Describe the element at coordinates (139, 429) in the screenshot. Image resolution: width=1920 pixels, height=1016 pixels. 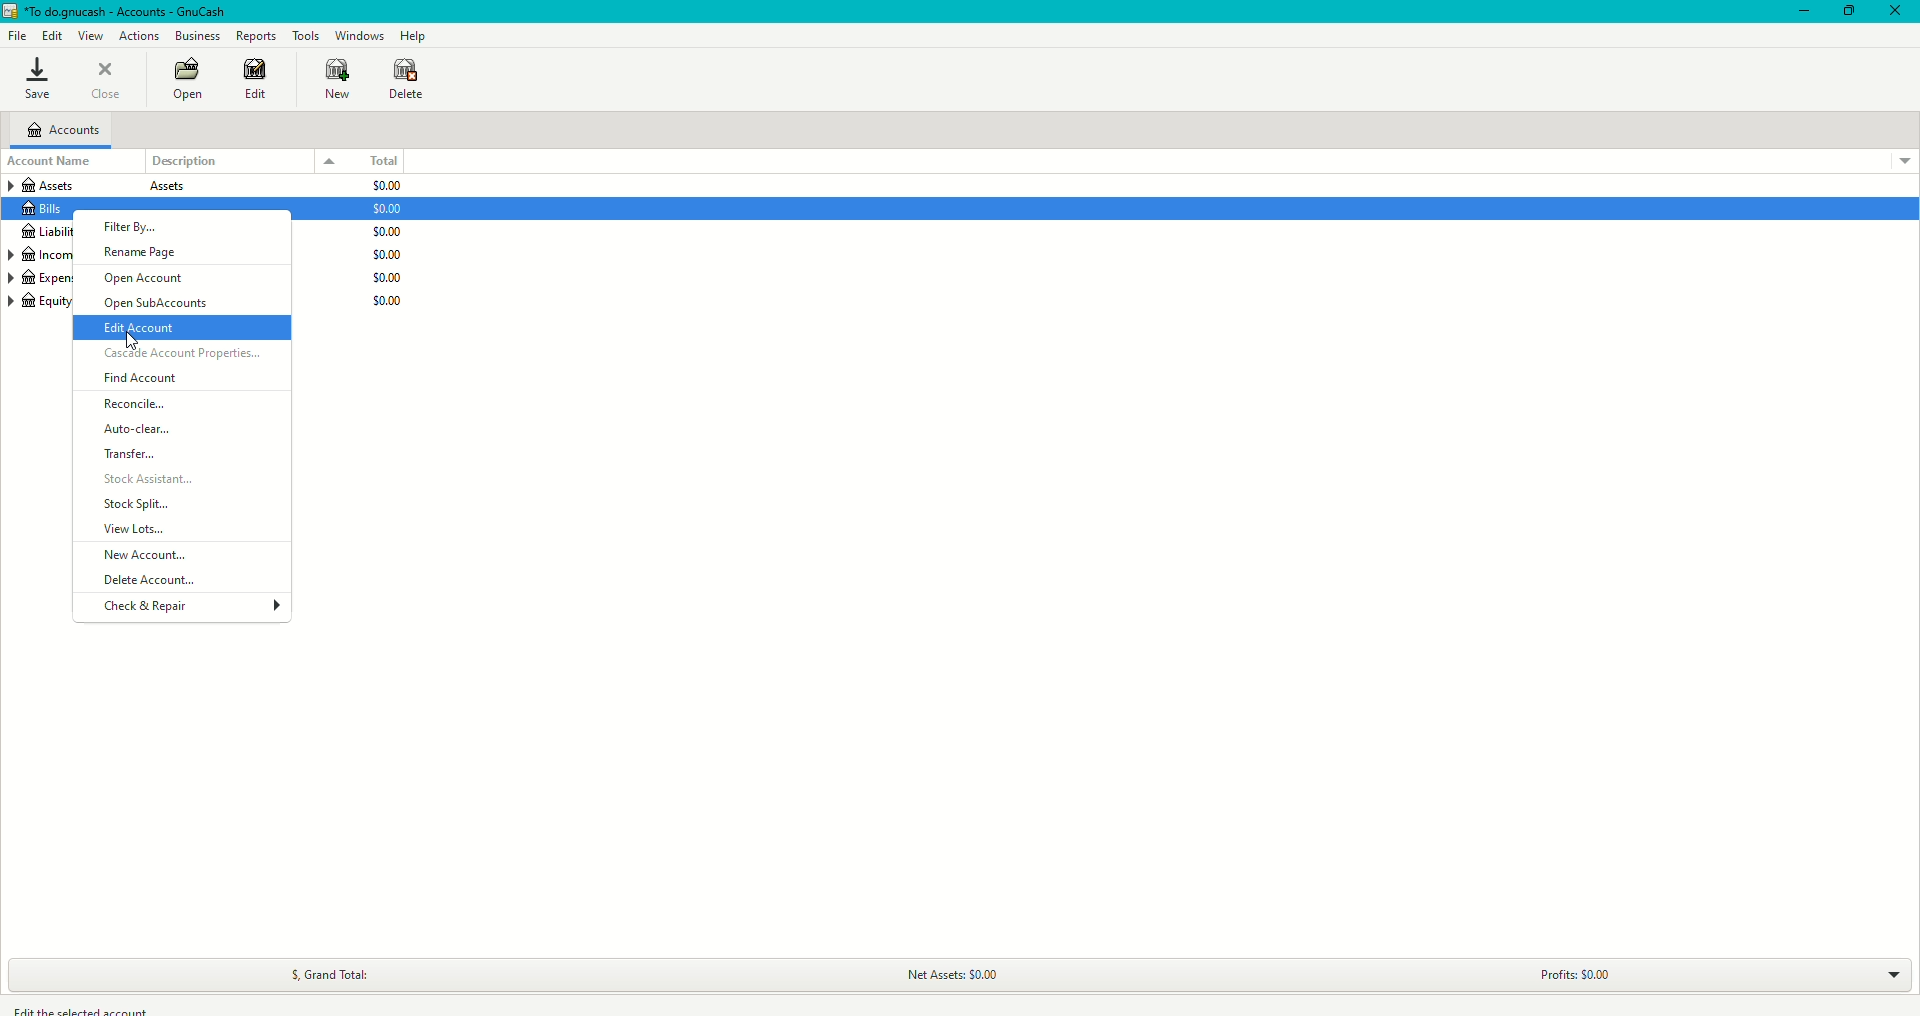
I see `Auto-clear` at that location.